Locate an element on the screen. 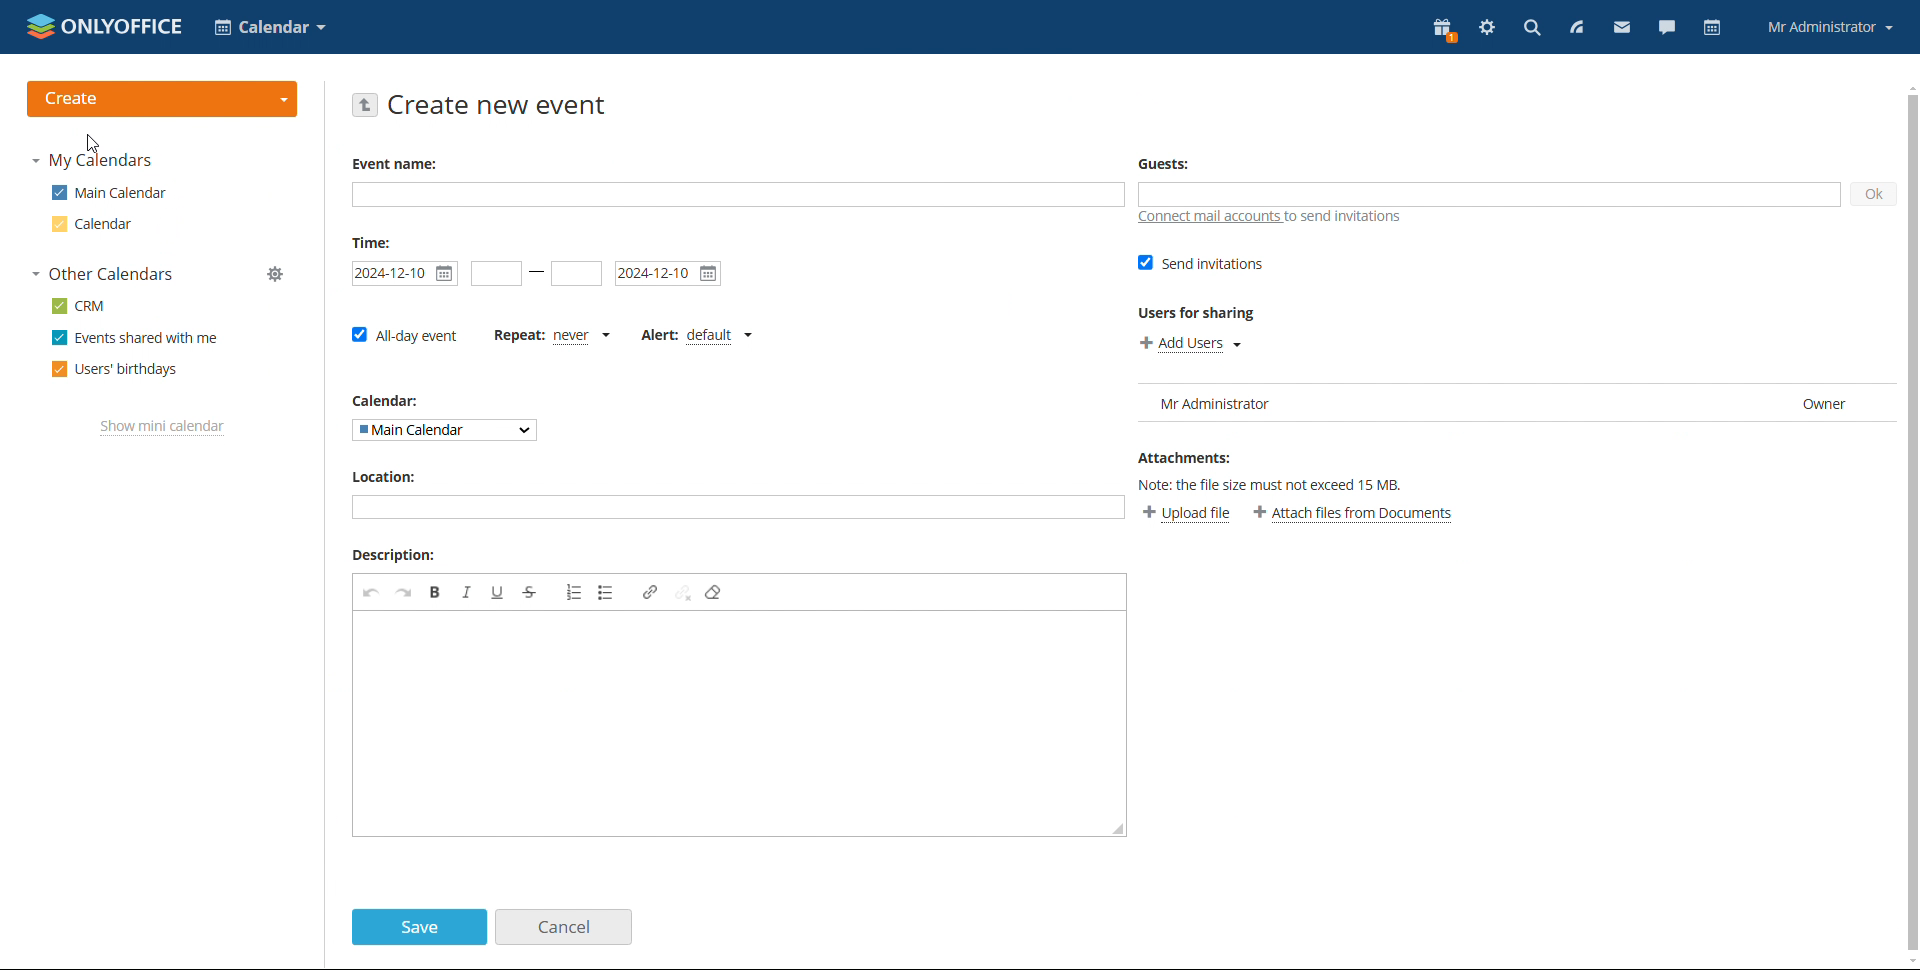  connect mail accounts is located at coordinates (1270, 218).